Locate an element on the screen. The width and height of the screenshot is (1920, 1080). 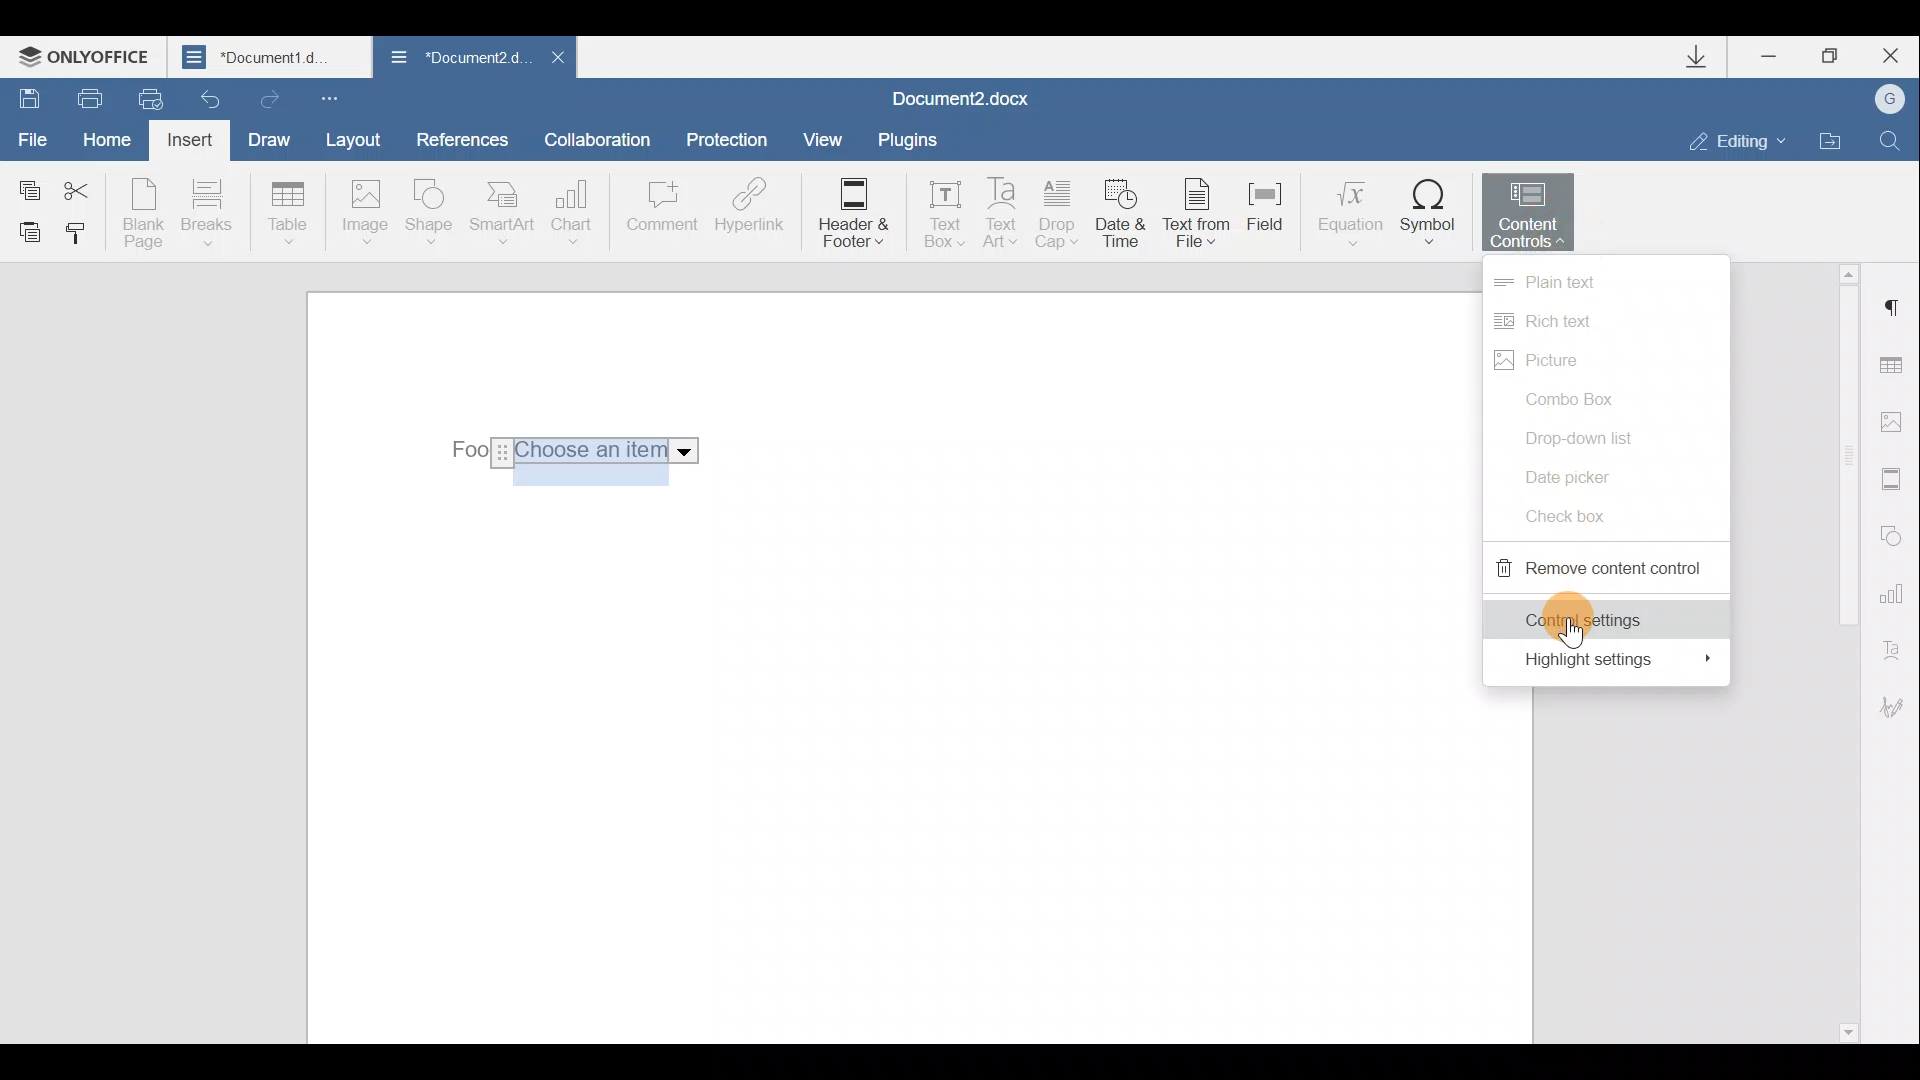
Shapes settings is located at coordinates (1892, 533).